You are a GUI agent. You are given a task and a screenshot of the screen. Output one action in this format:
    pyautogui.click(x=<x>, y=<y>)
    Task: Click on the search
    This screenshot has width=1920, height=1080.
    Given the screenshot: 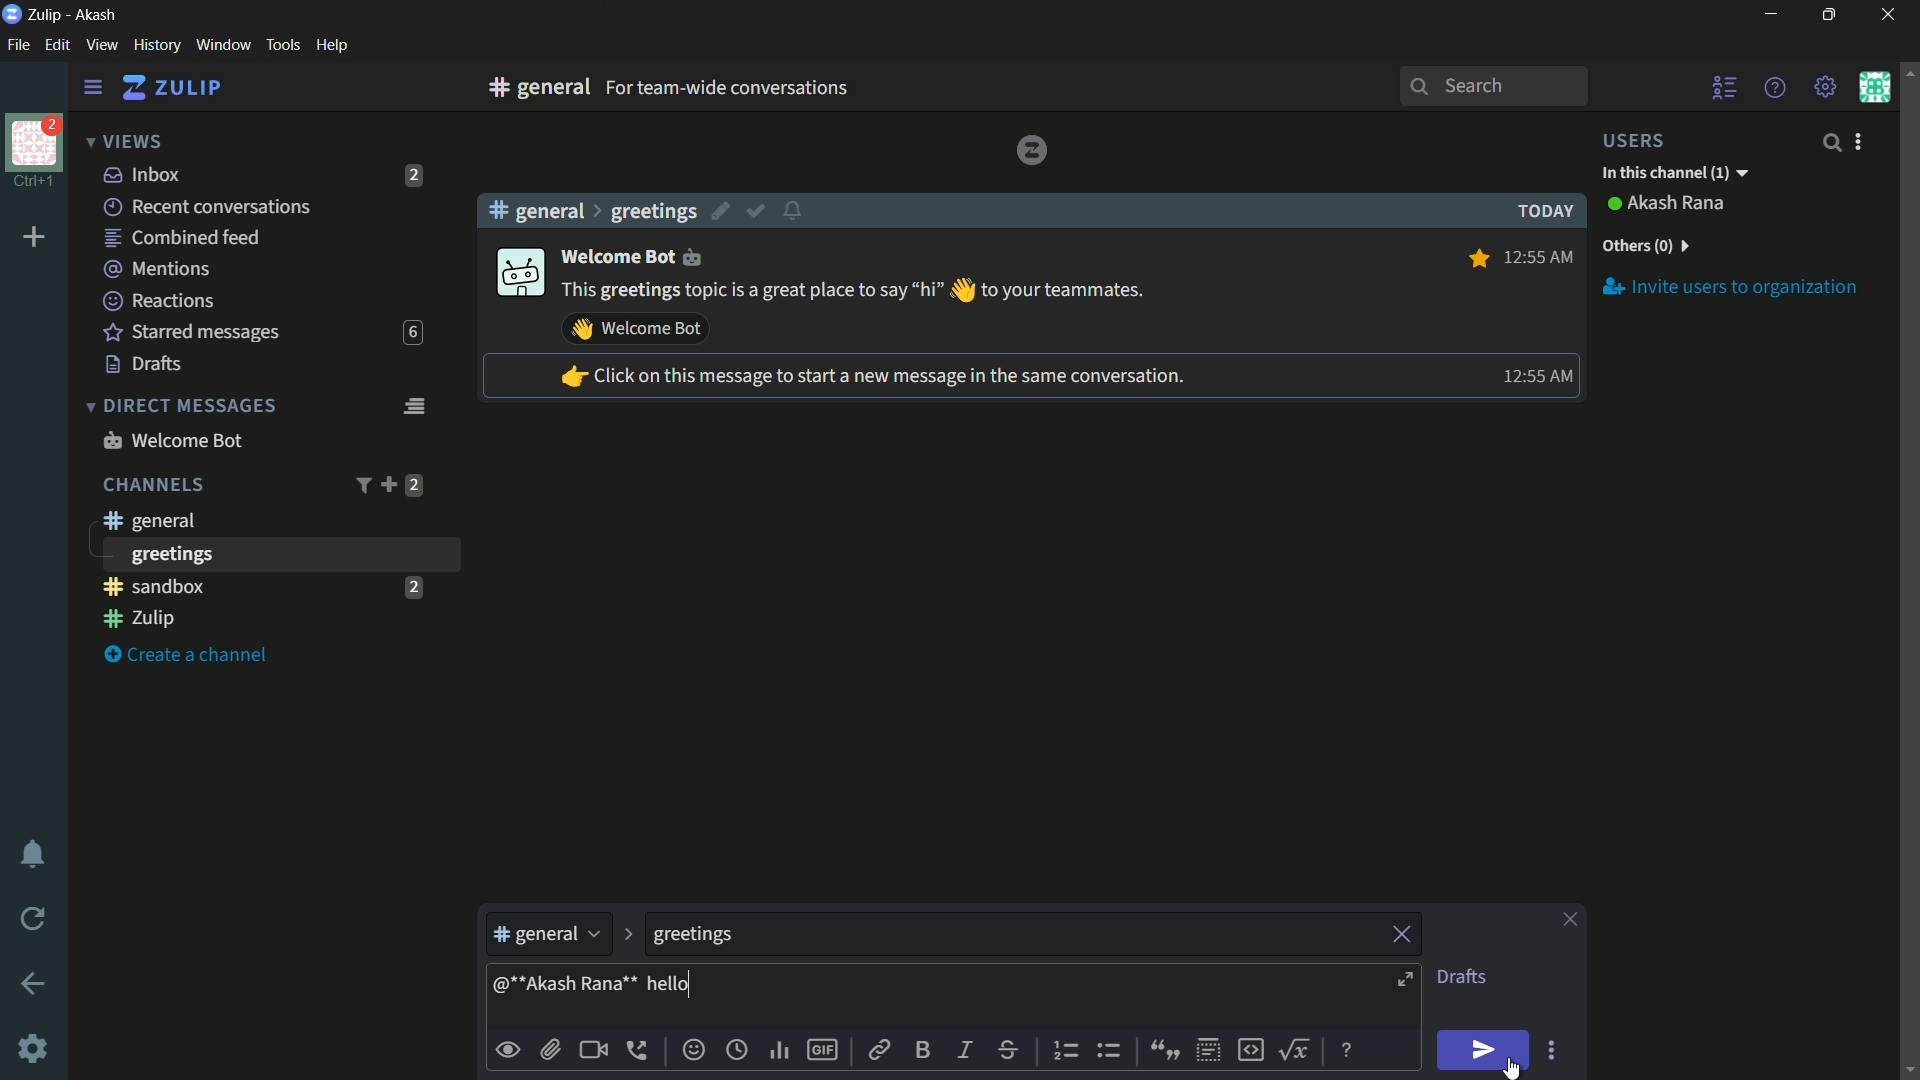 What is the action you would take?
    pyautogui.click(x=1830, y=142)
    